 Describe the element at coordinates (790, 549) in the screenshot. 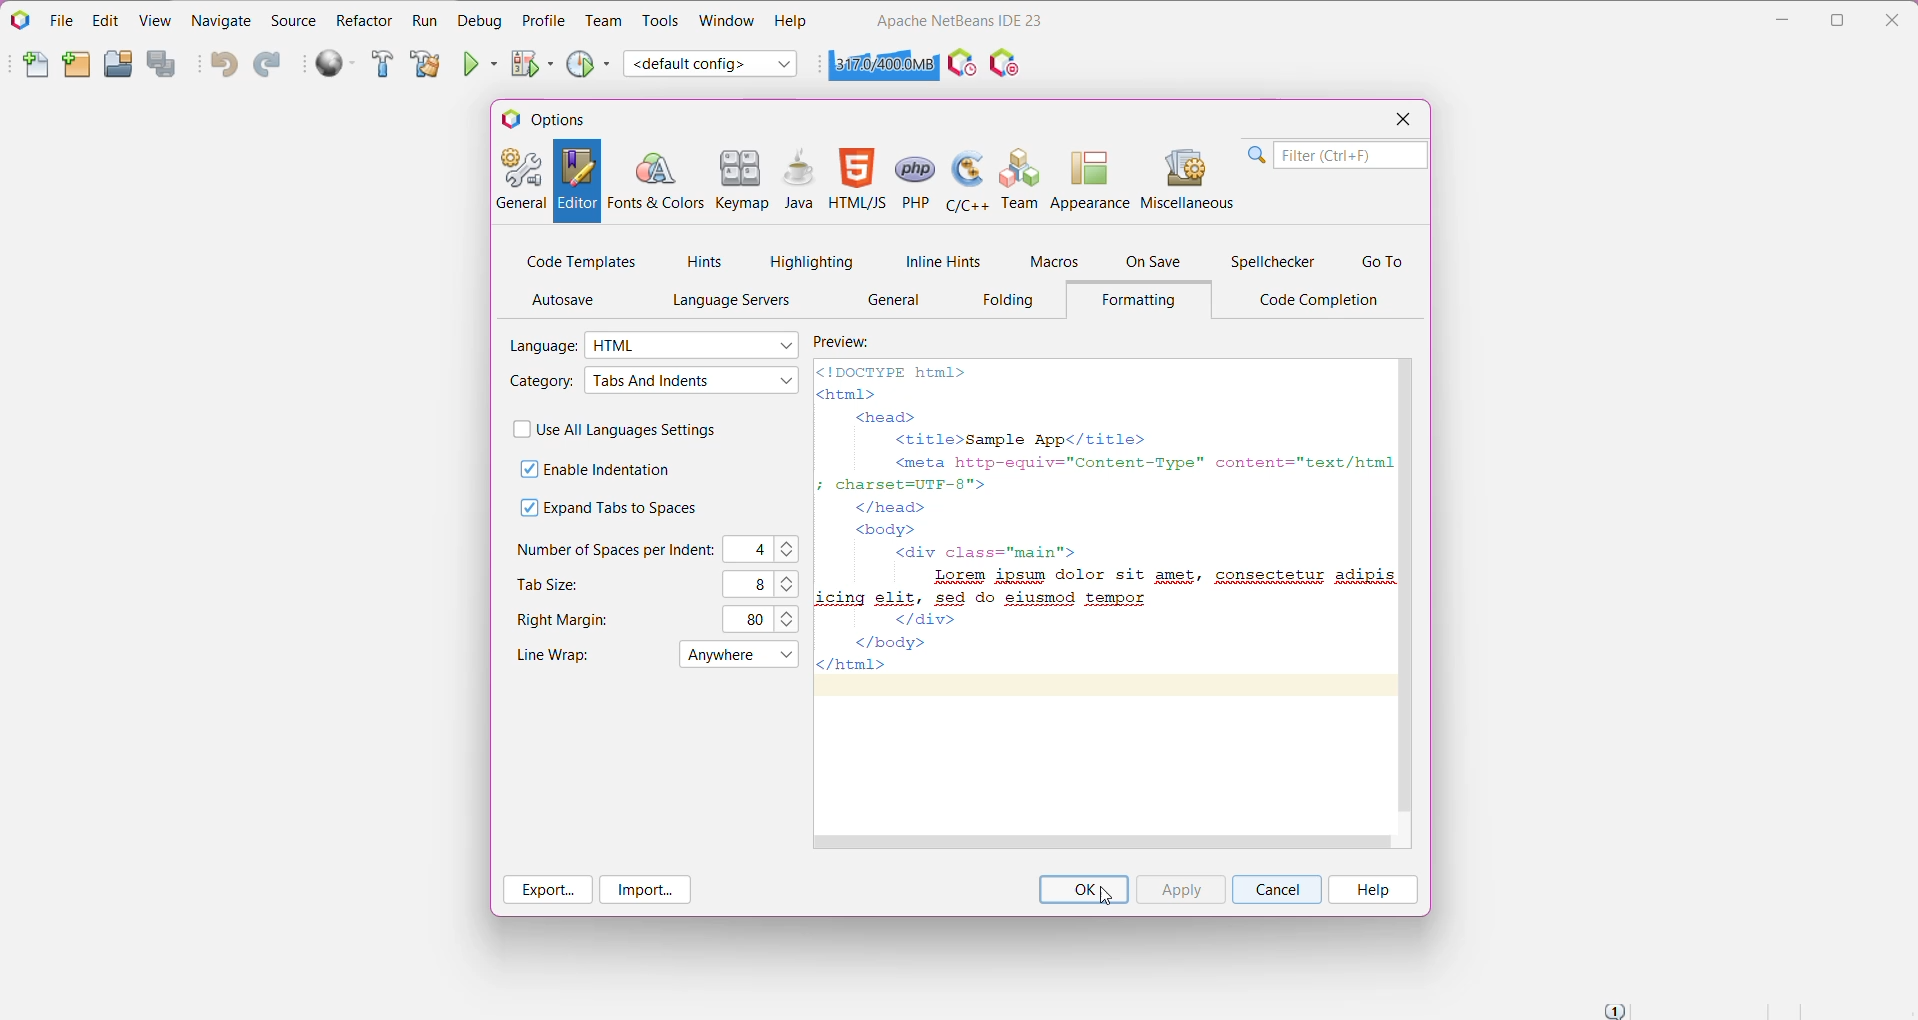

I see `Set the number of spaces per indent` at that location.